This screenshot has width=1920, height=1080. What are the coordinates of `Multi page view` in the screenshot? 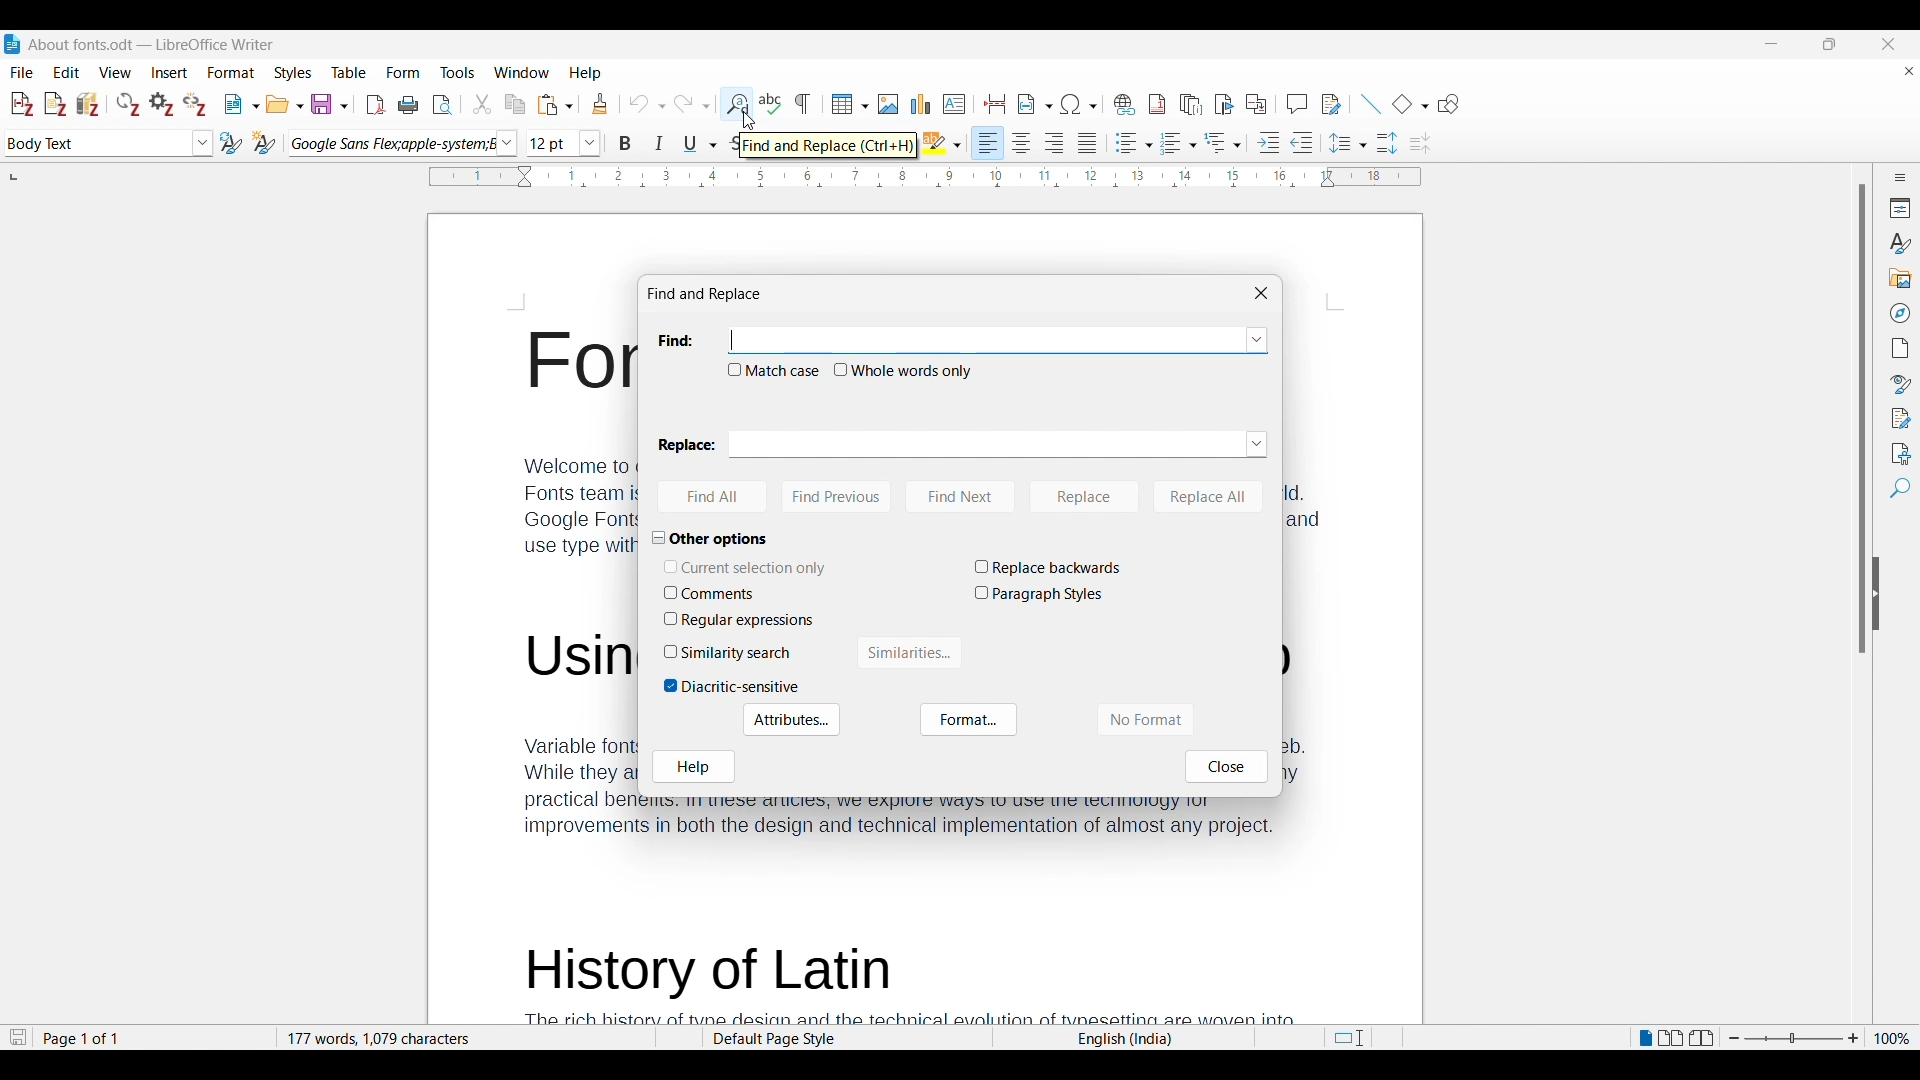 It's located at (1671, 1038).